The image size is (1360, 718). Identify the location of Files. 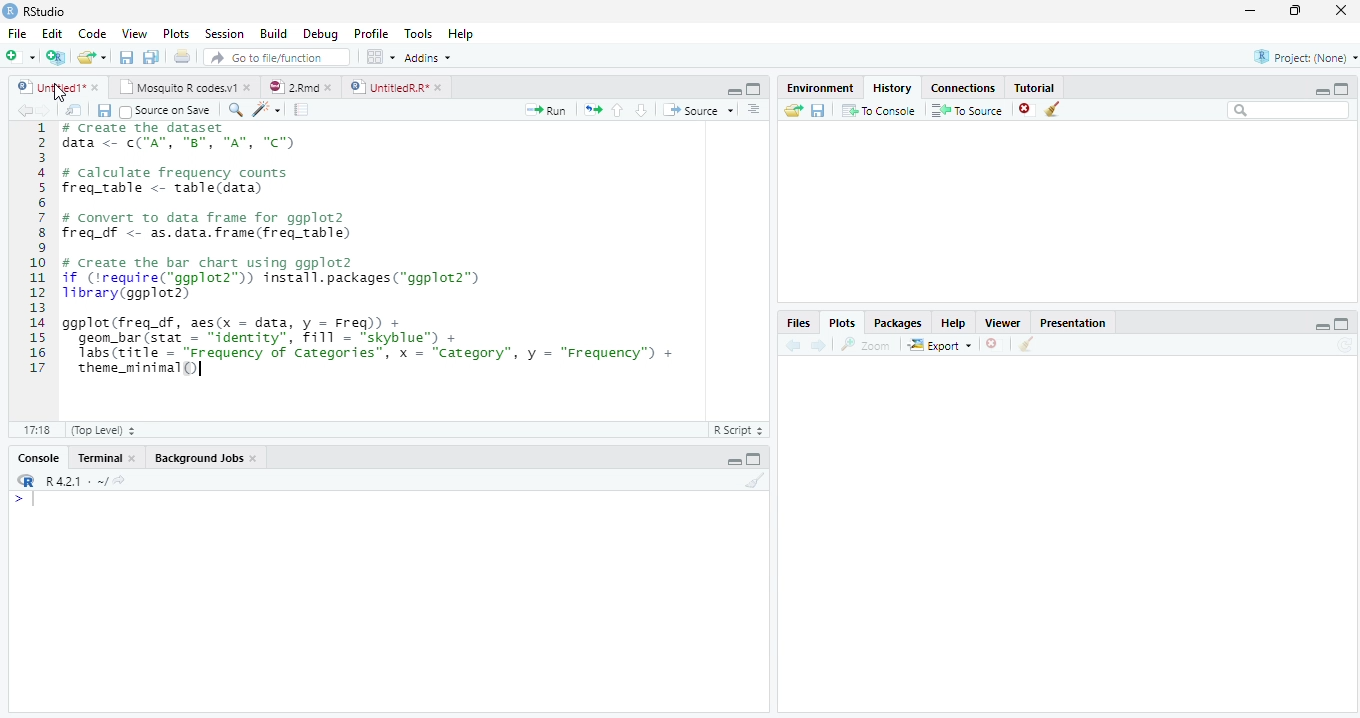
(801, 323).